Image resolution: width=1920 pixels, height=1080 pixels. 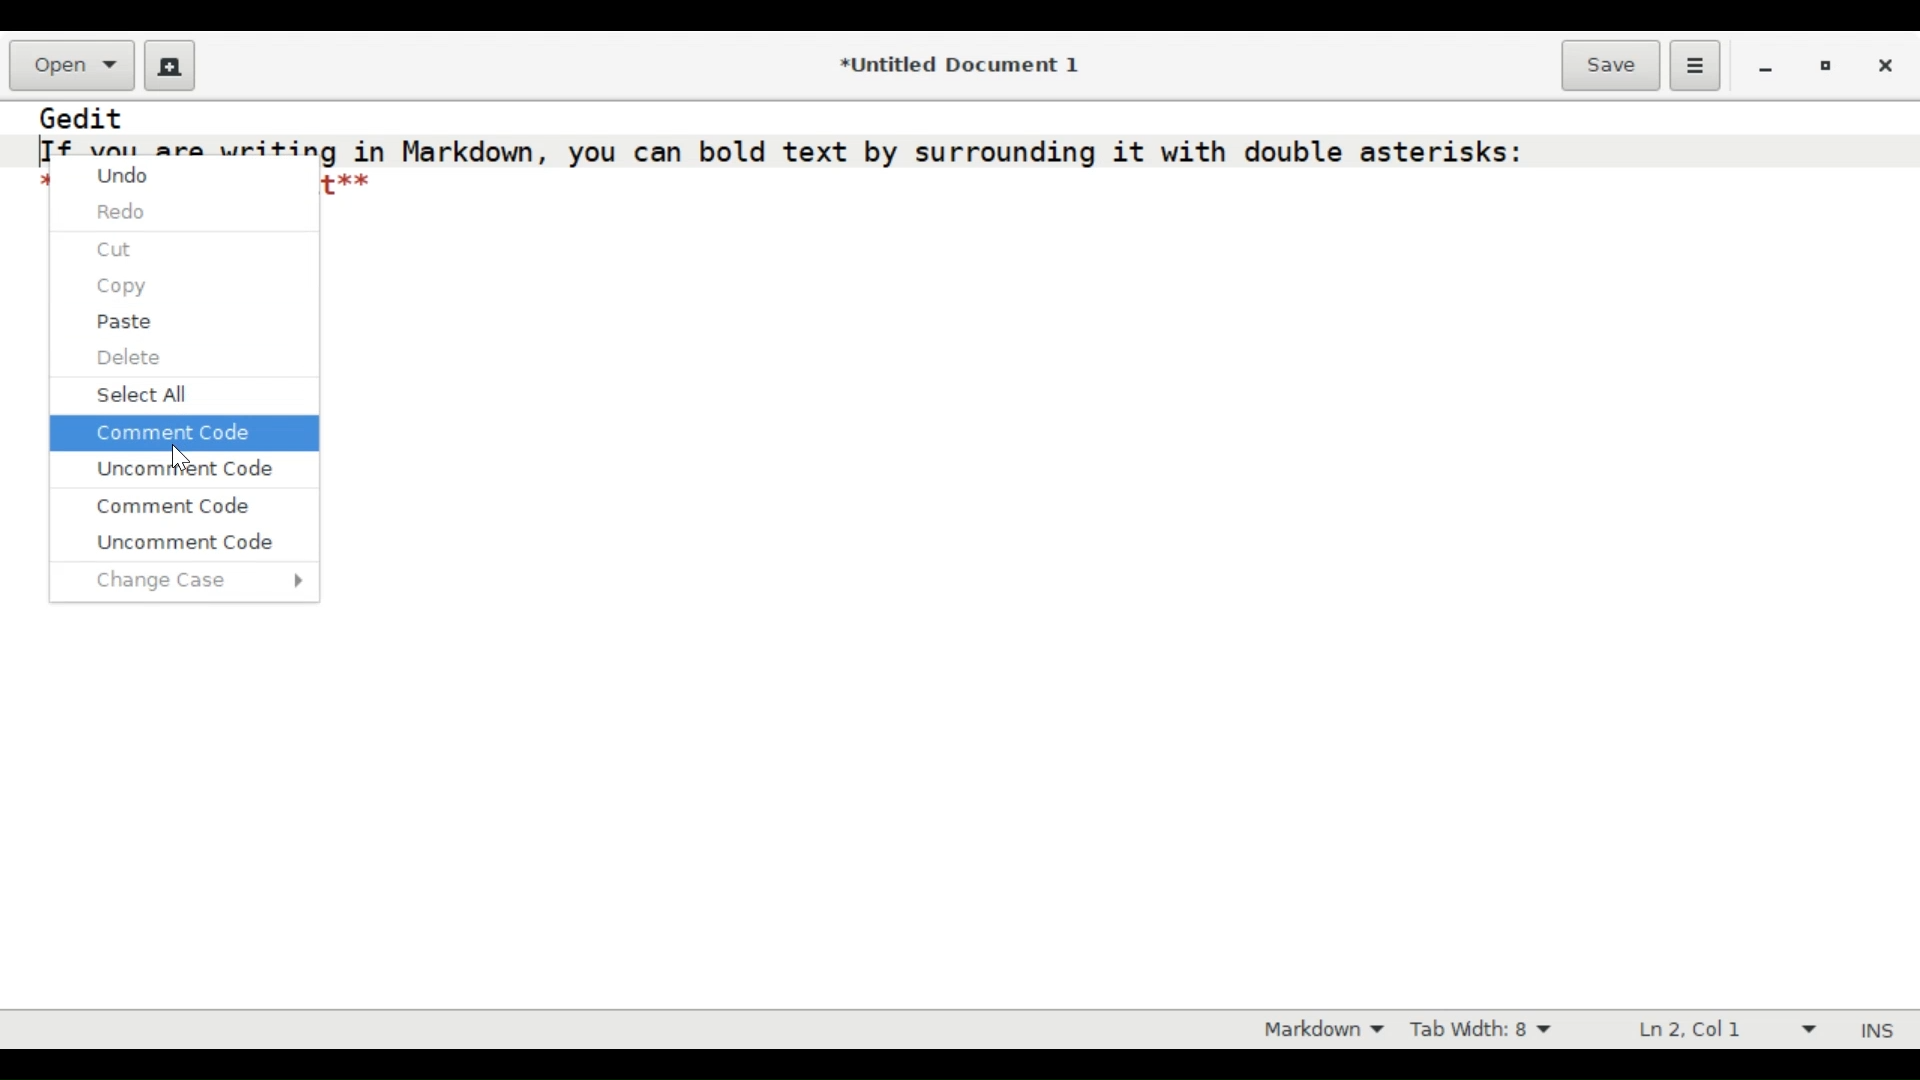 What do you see at coordinates (125, 213) in the screenshot?
I see `Redo` at bounding box center [125, 213].